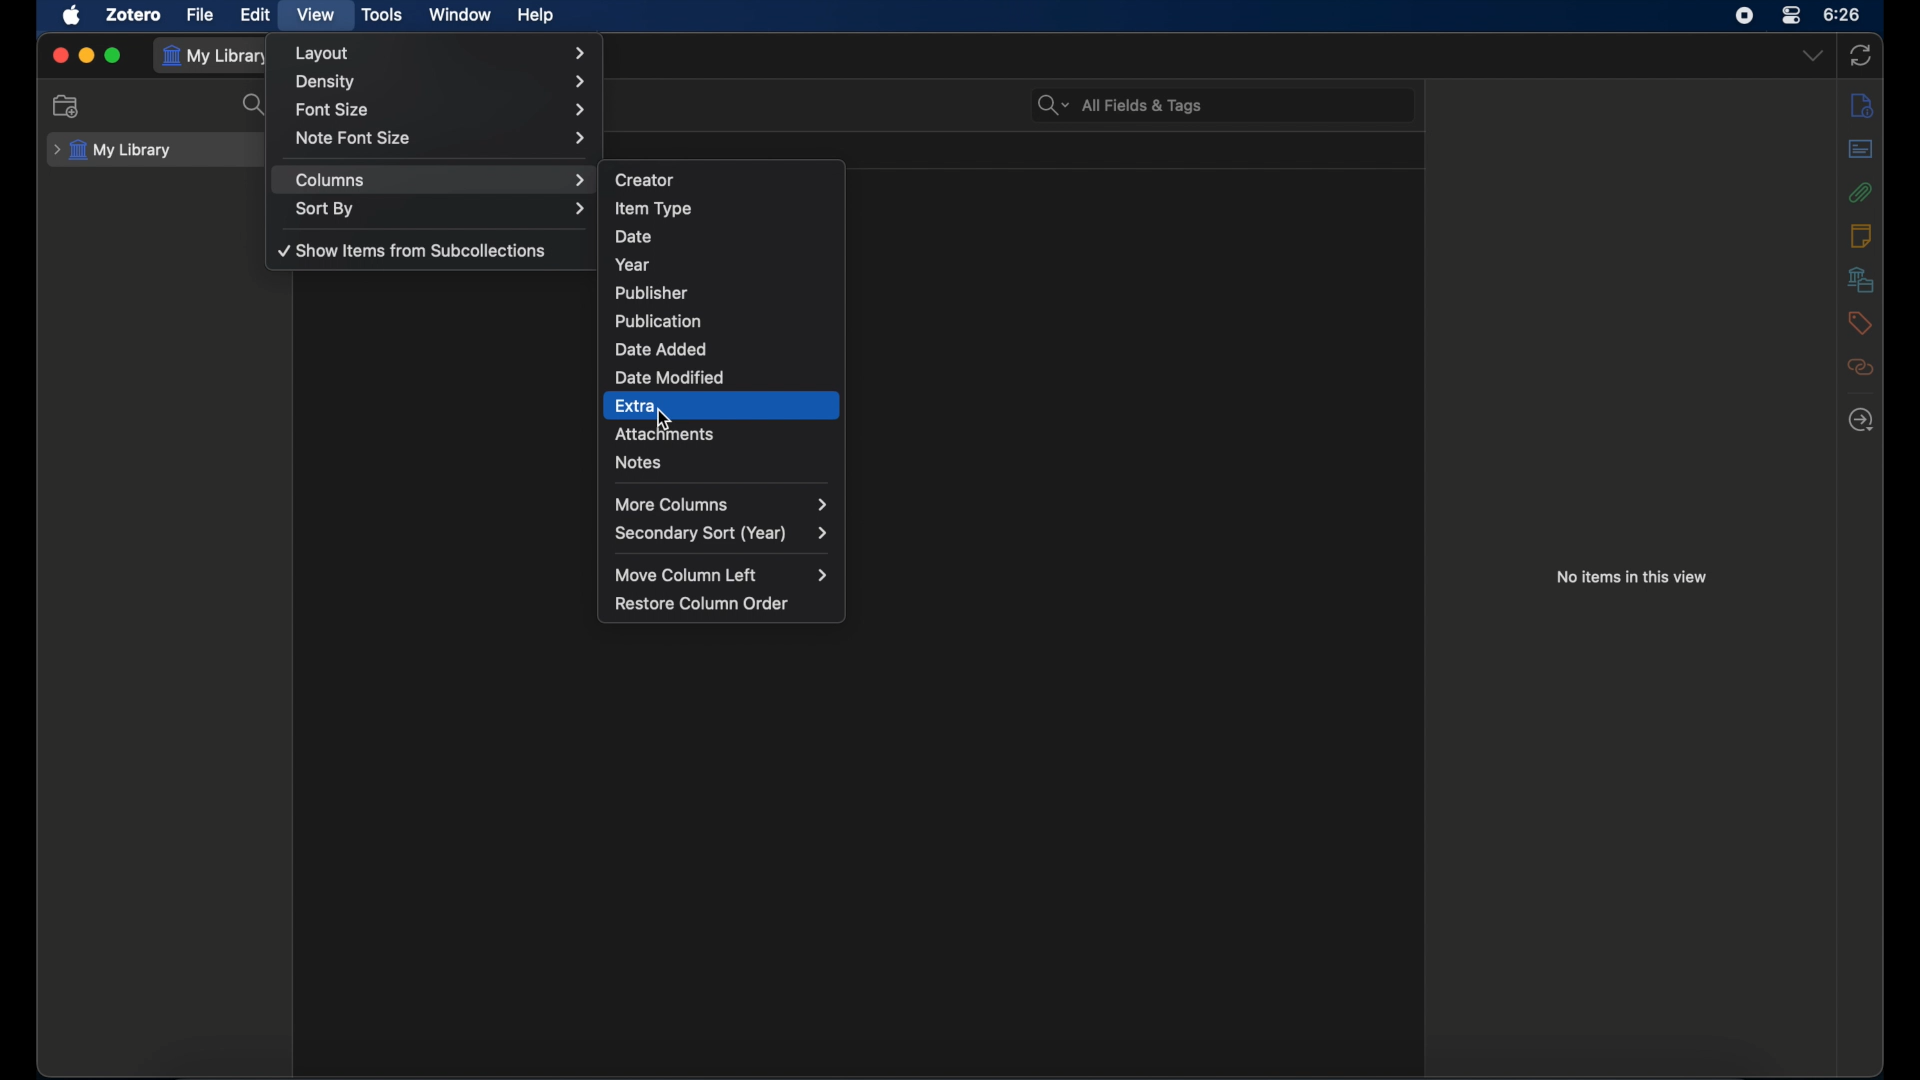 The image size is (1920, 1080). Describe the element at coordinates (725, 235) in the screenshot. I see `date` at that location.